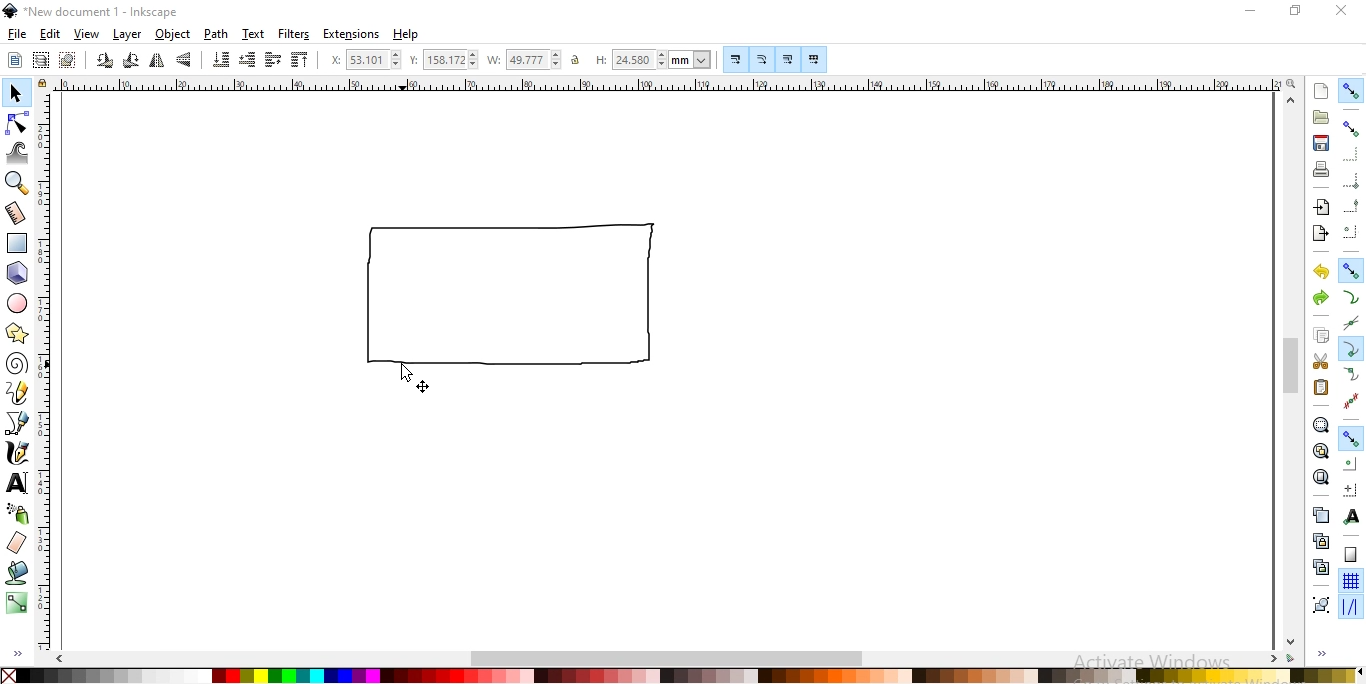 The image size is (1366, 684). Describe the element at coordinates (18, 154) in the screenshot. I see `tweak objects by sculpting or painting` at that location.